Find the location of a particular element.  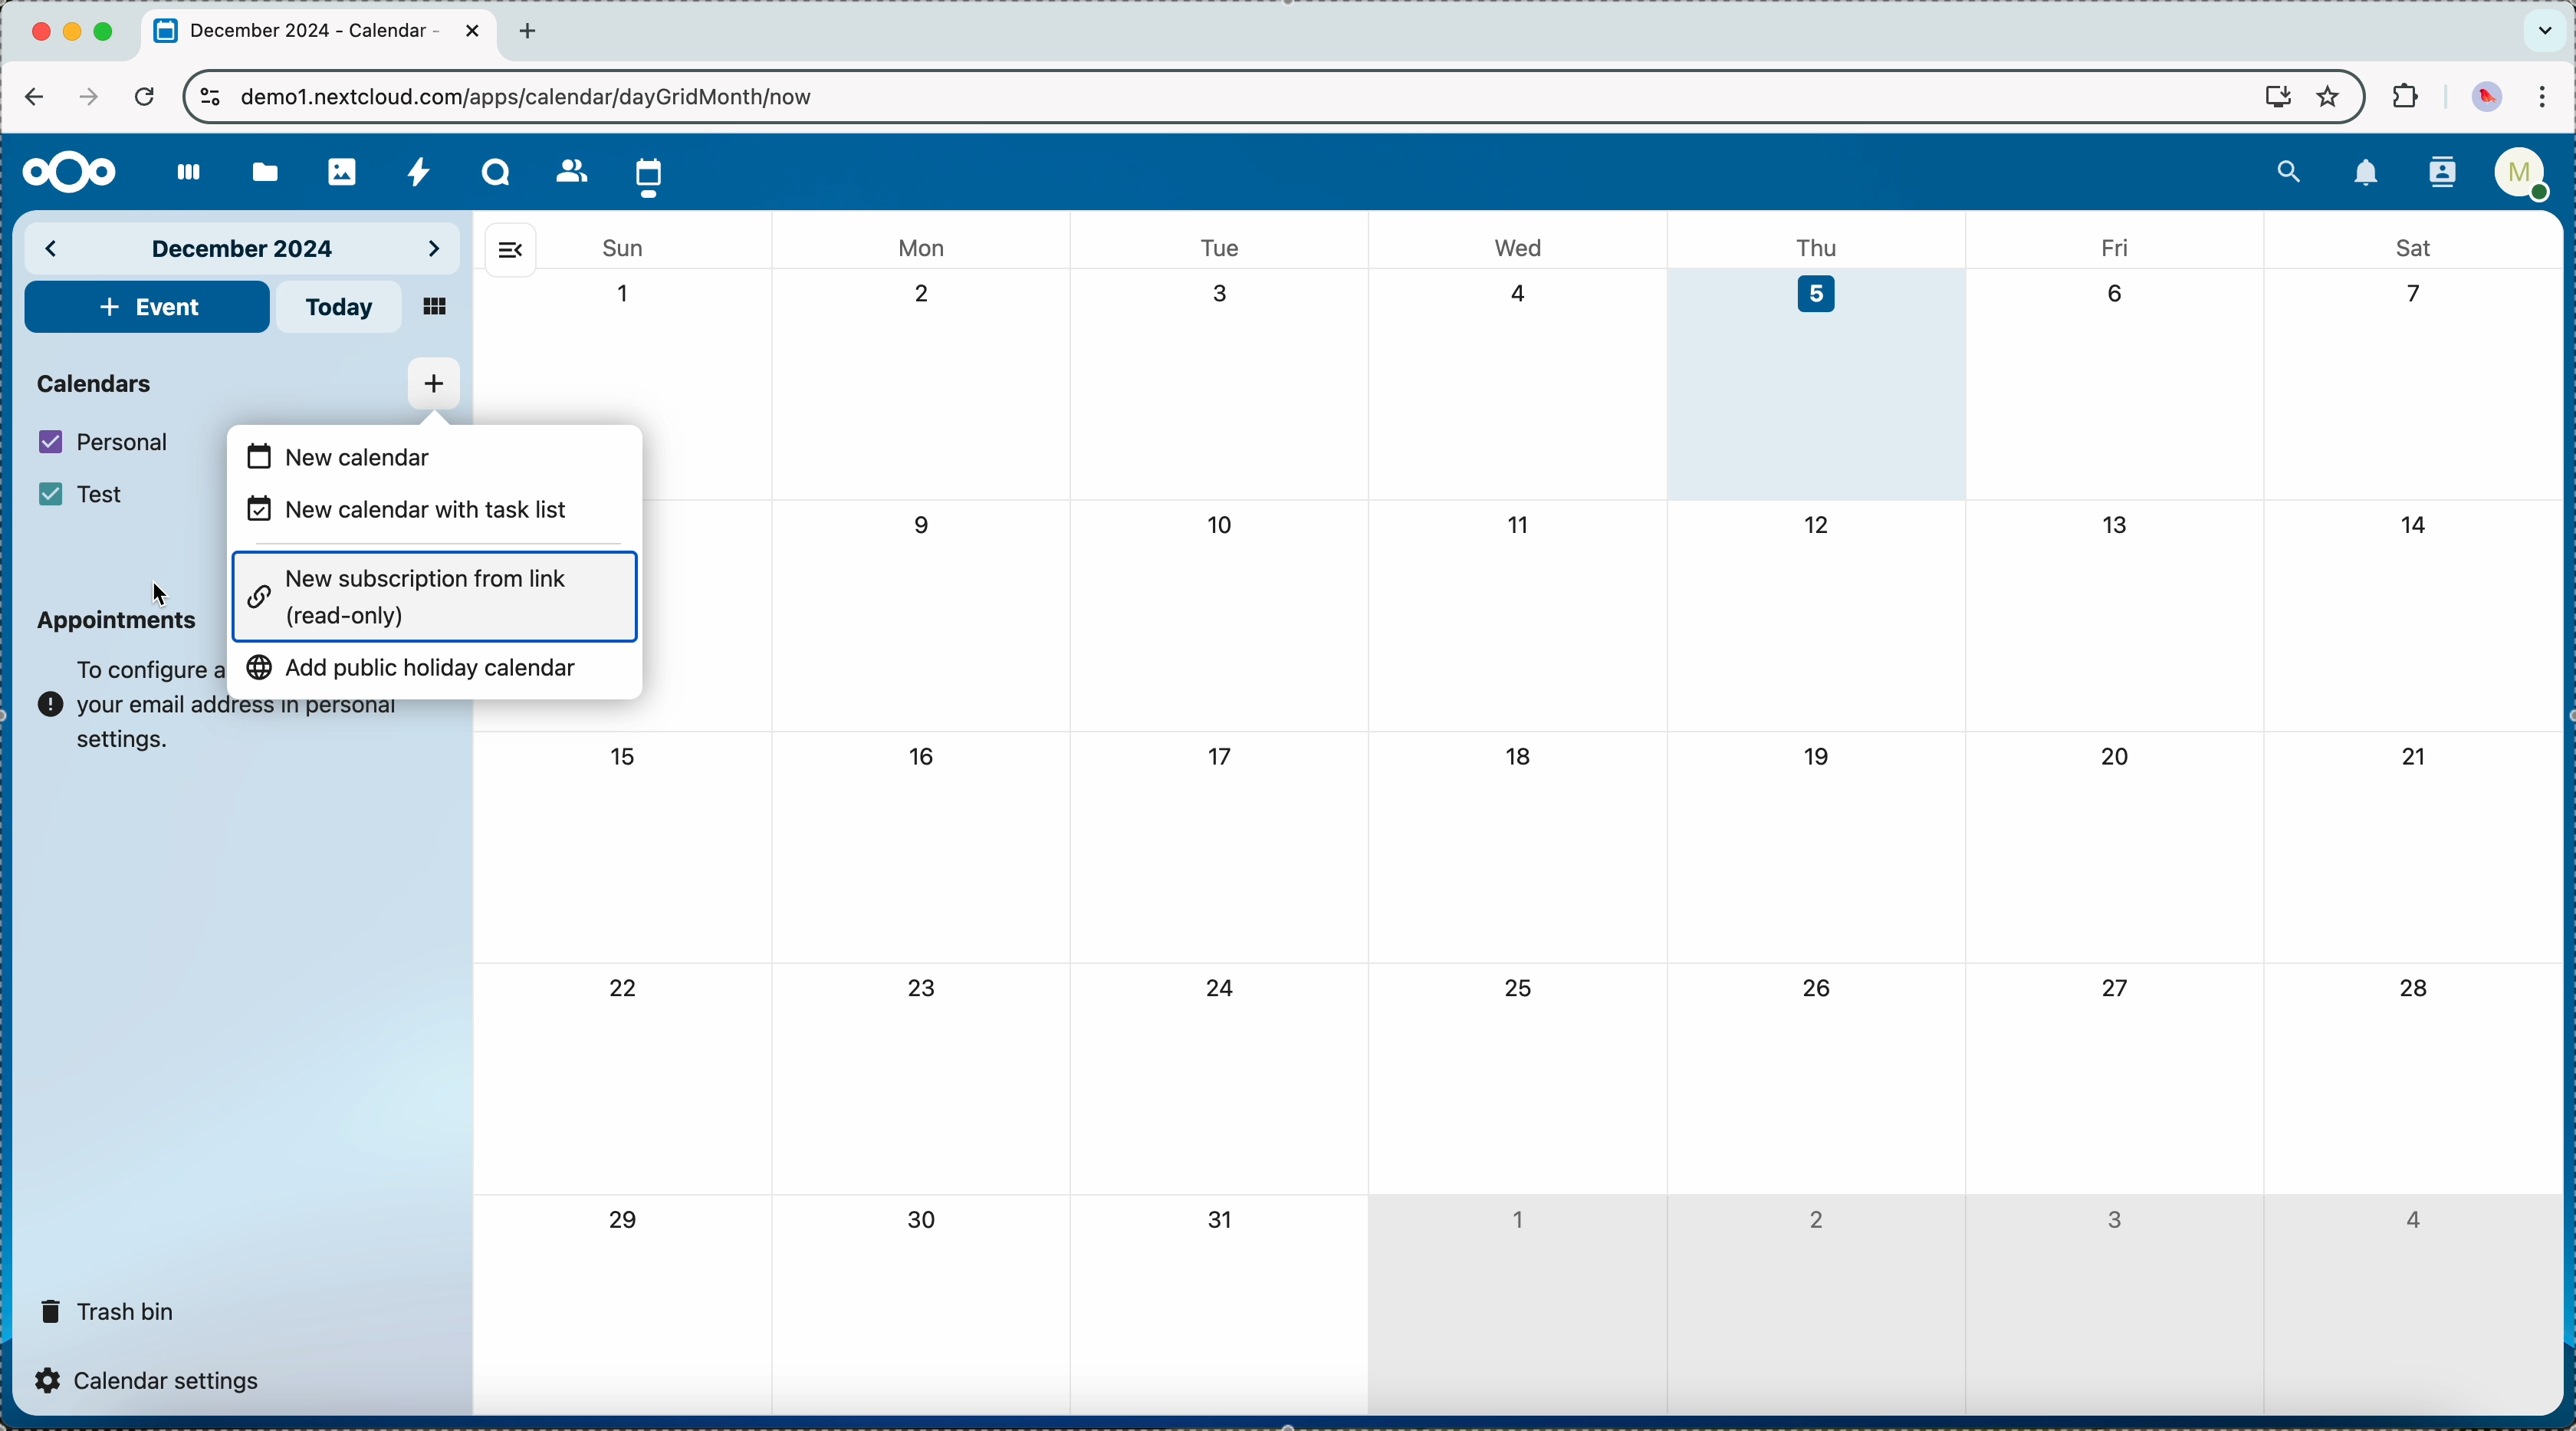

1 is located at coordinates (625, 294).